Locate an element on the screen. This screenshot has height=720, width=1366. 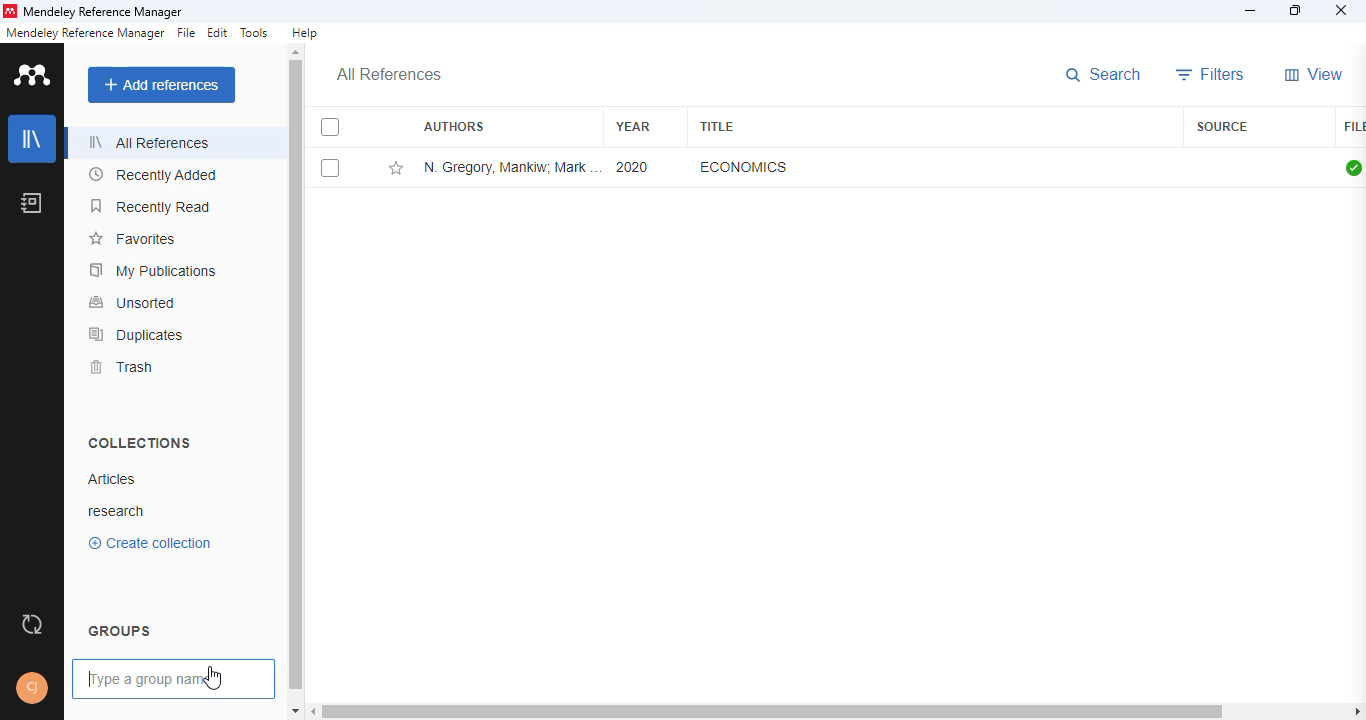
maximize is located at coordinates (1297, 10).